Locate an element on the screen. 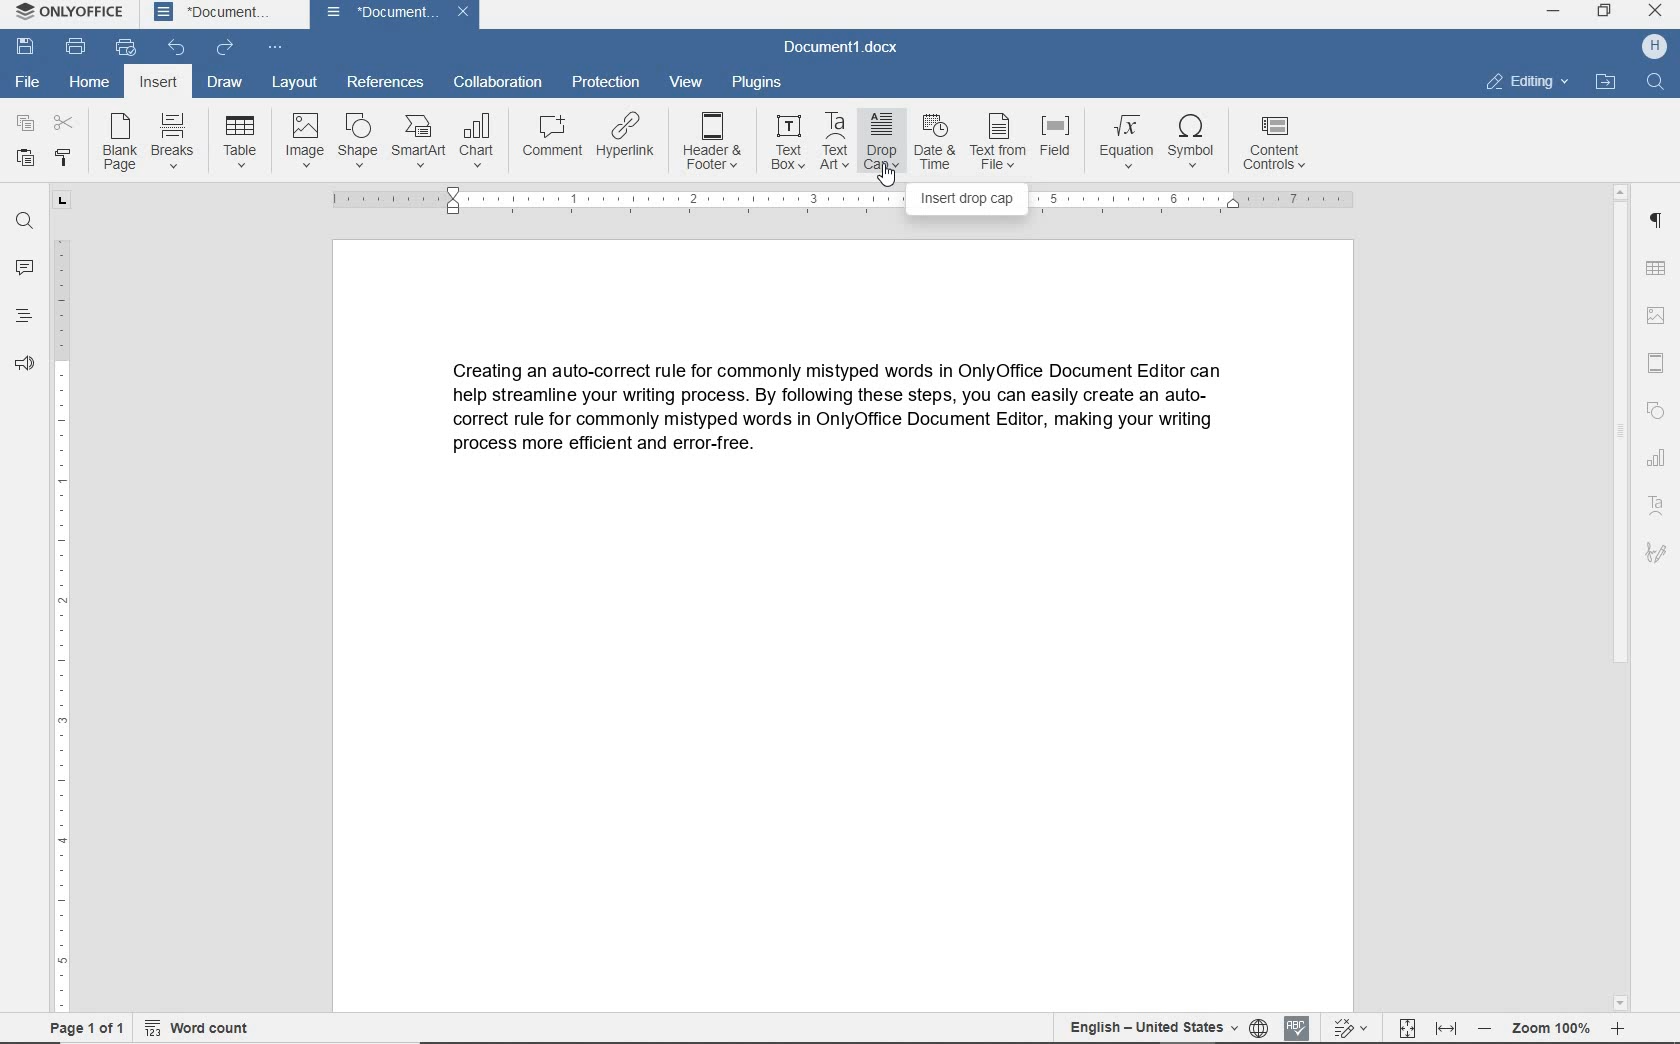 Image resolution: width=1680 pixels, height=1044 pixels. zoom out or zoom in is located at coordinates (1557, 1029).